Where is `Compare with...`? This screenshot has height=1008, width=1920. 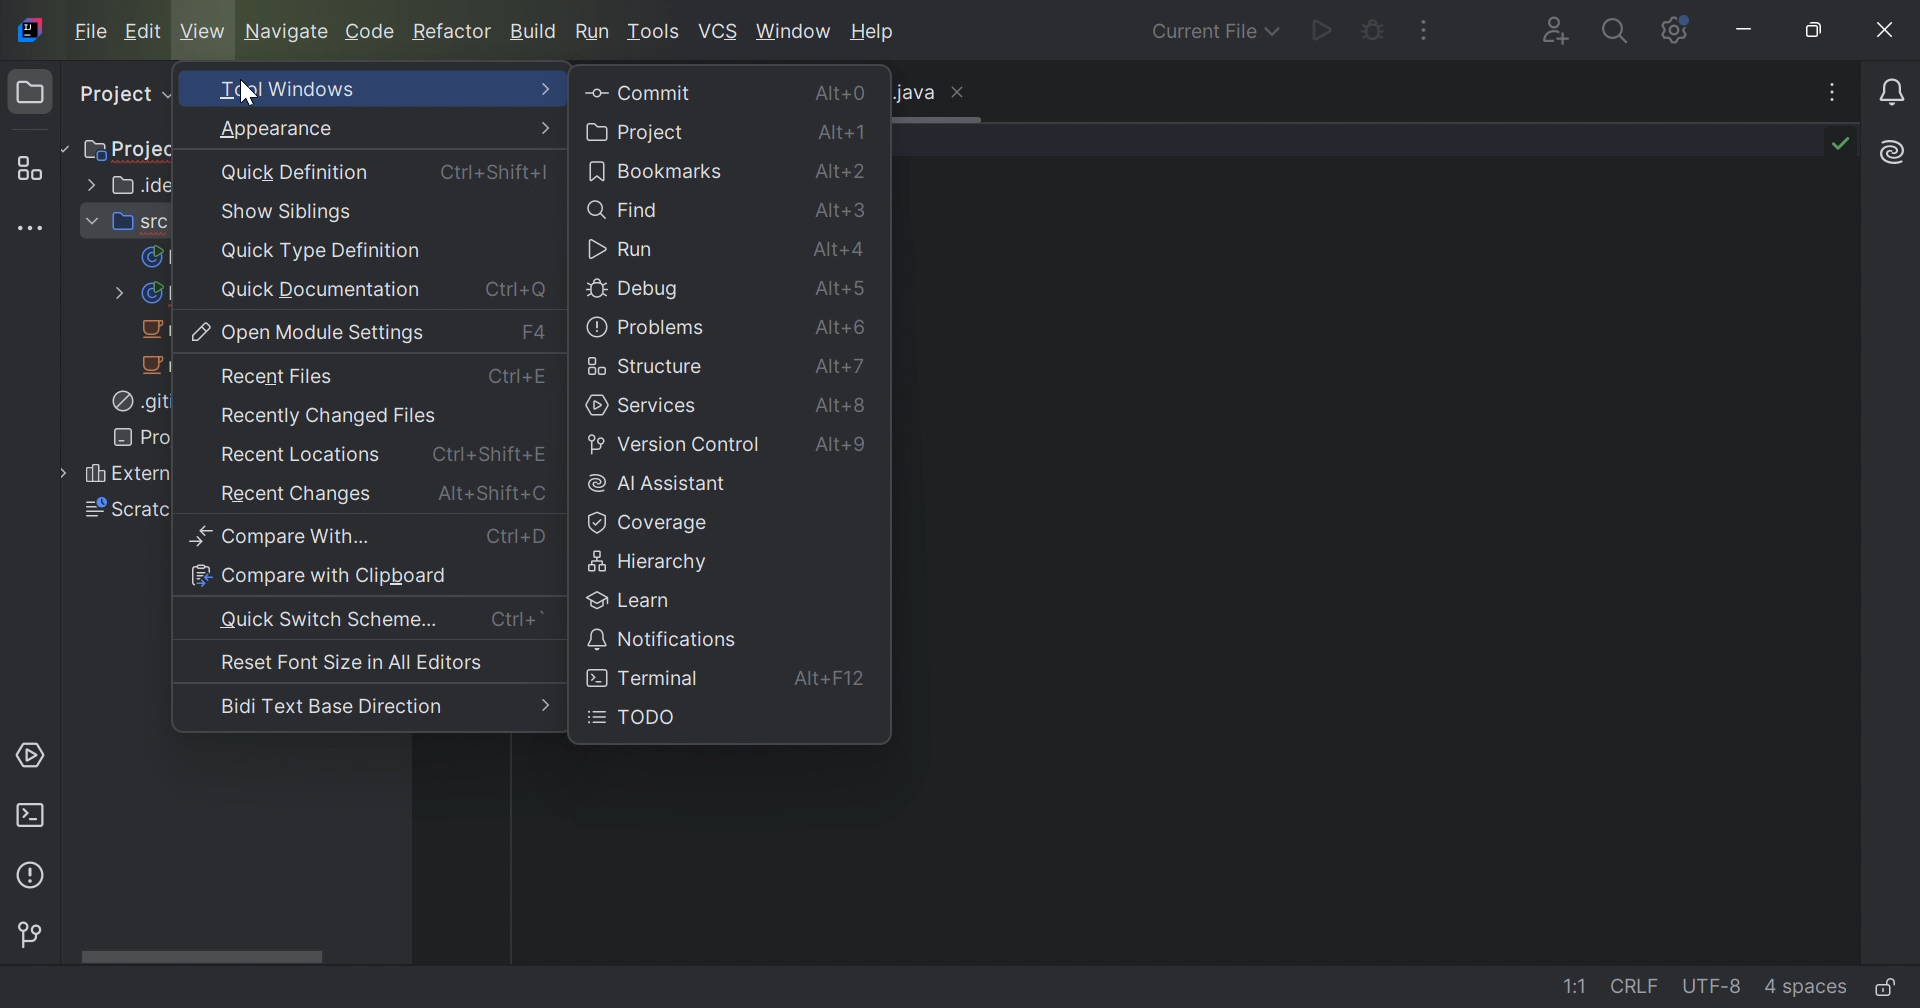
Compare with... is located at coordinates (283, 535).